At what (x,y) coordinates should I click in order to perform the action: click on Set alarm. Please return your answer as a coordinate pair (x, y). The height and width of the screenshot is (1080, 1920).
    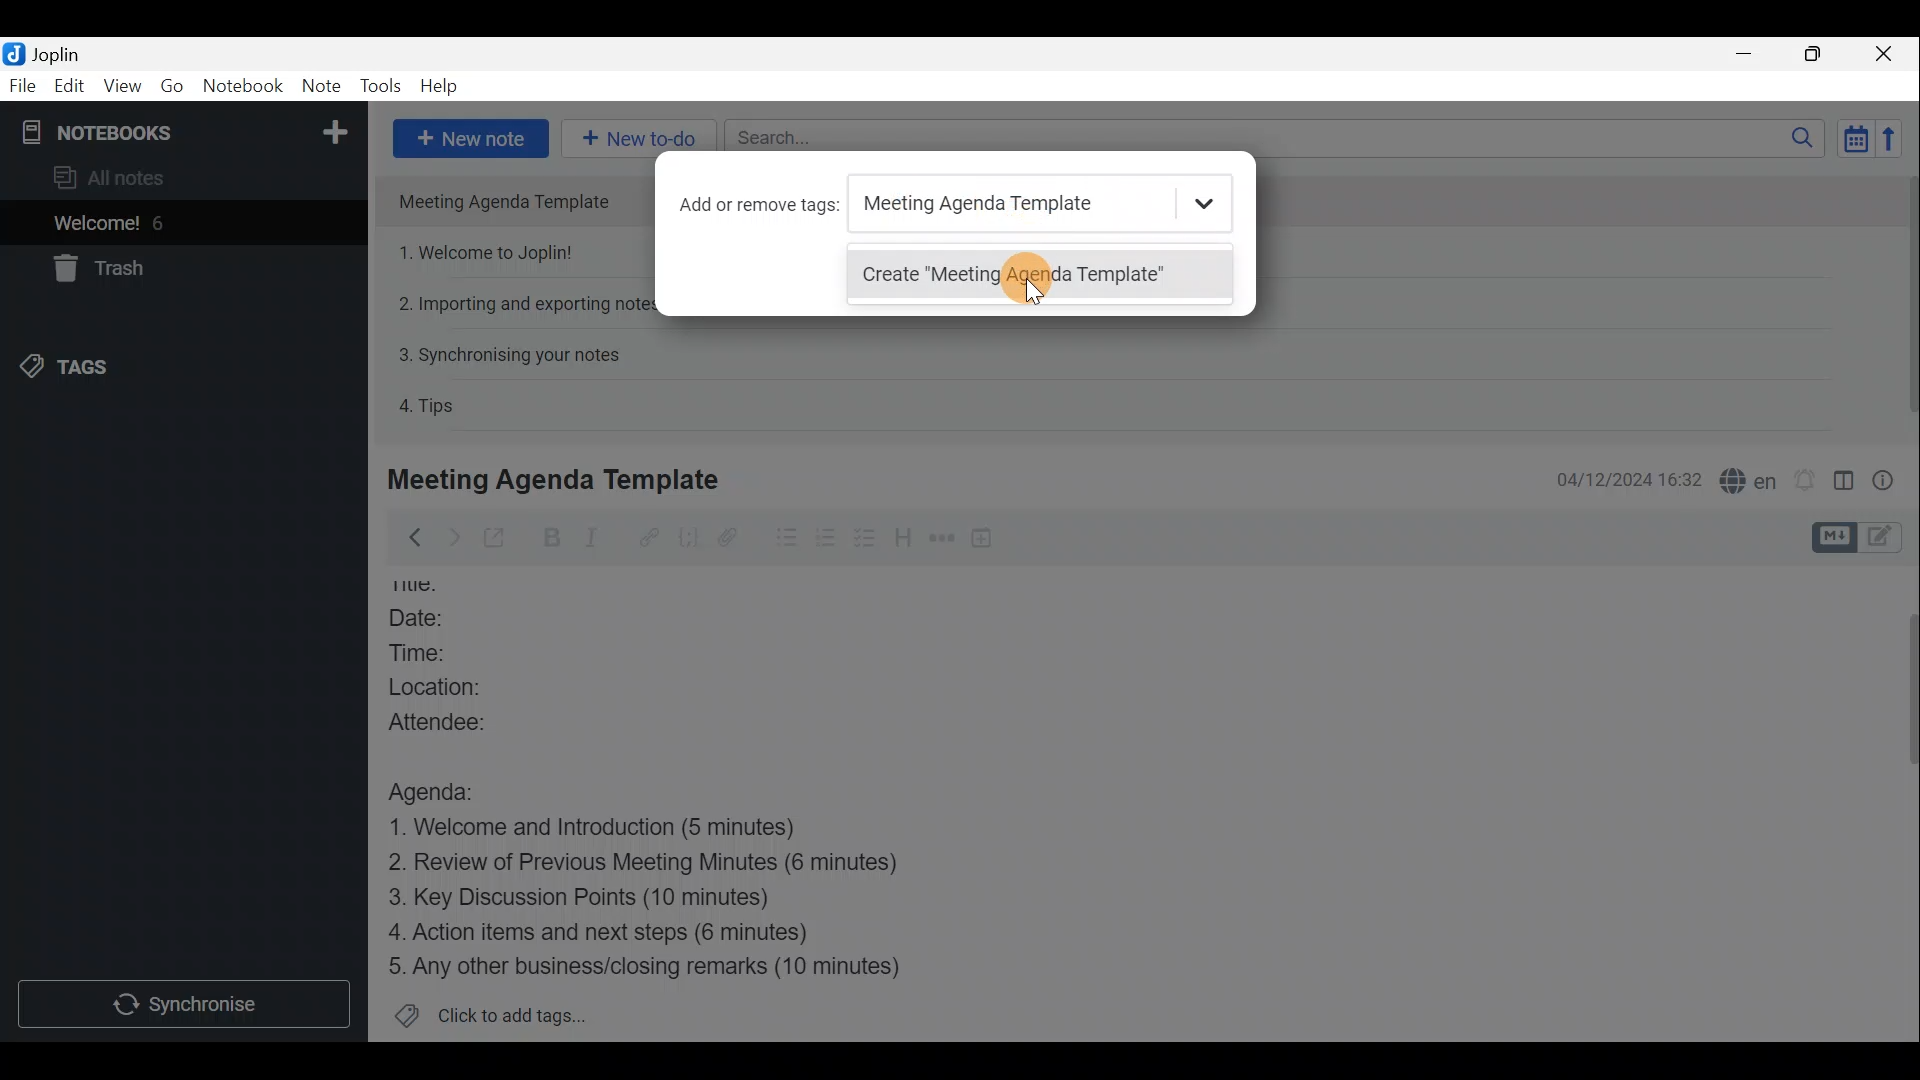
    Looking at the image, I should click on (1807, 480).